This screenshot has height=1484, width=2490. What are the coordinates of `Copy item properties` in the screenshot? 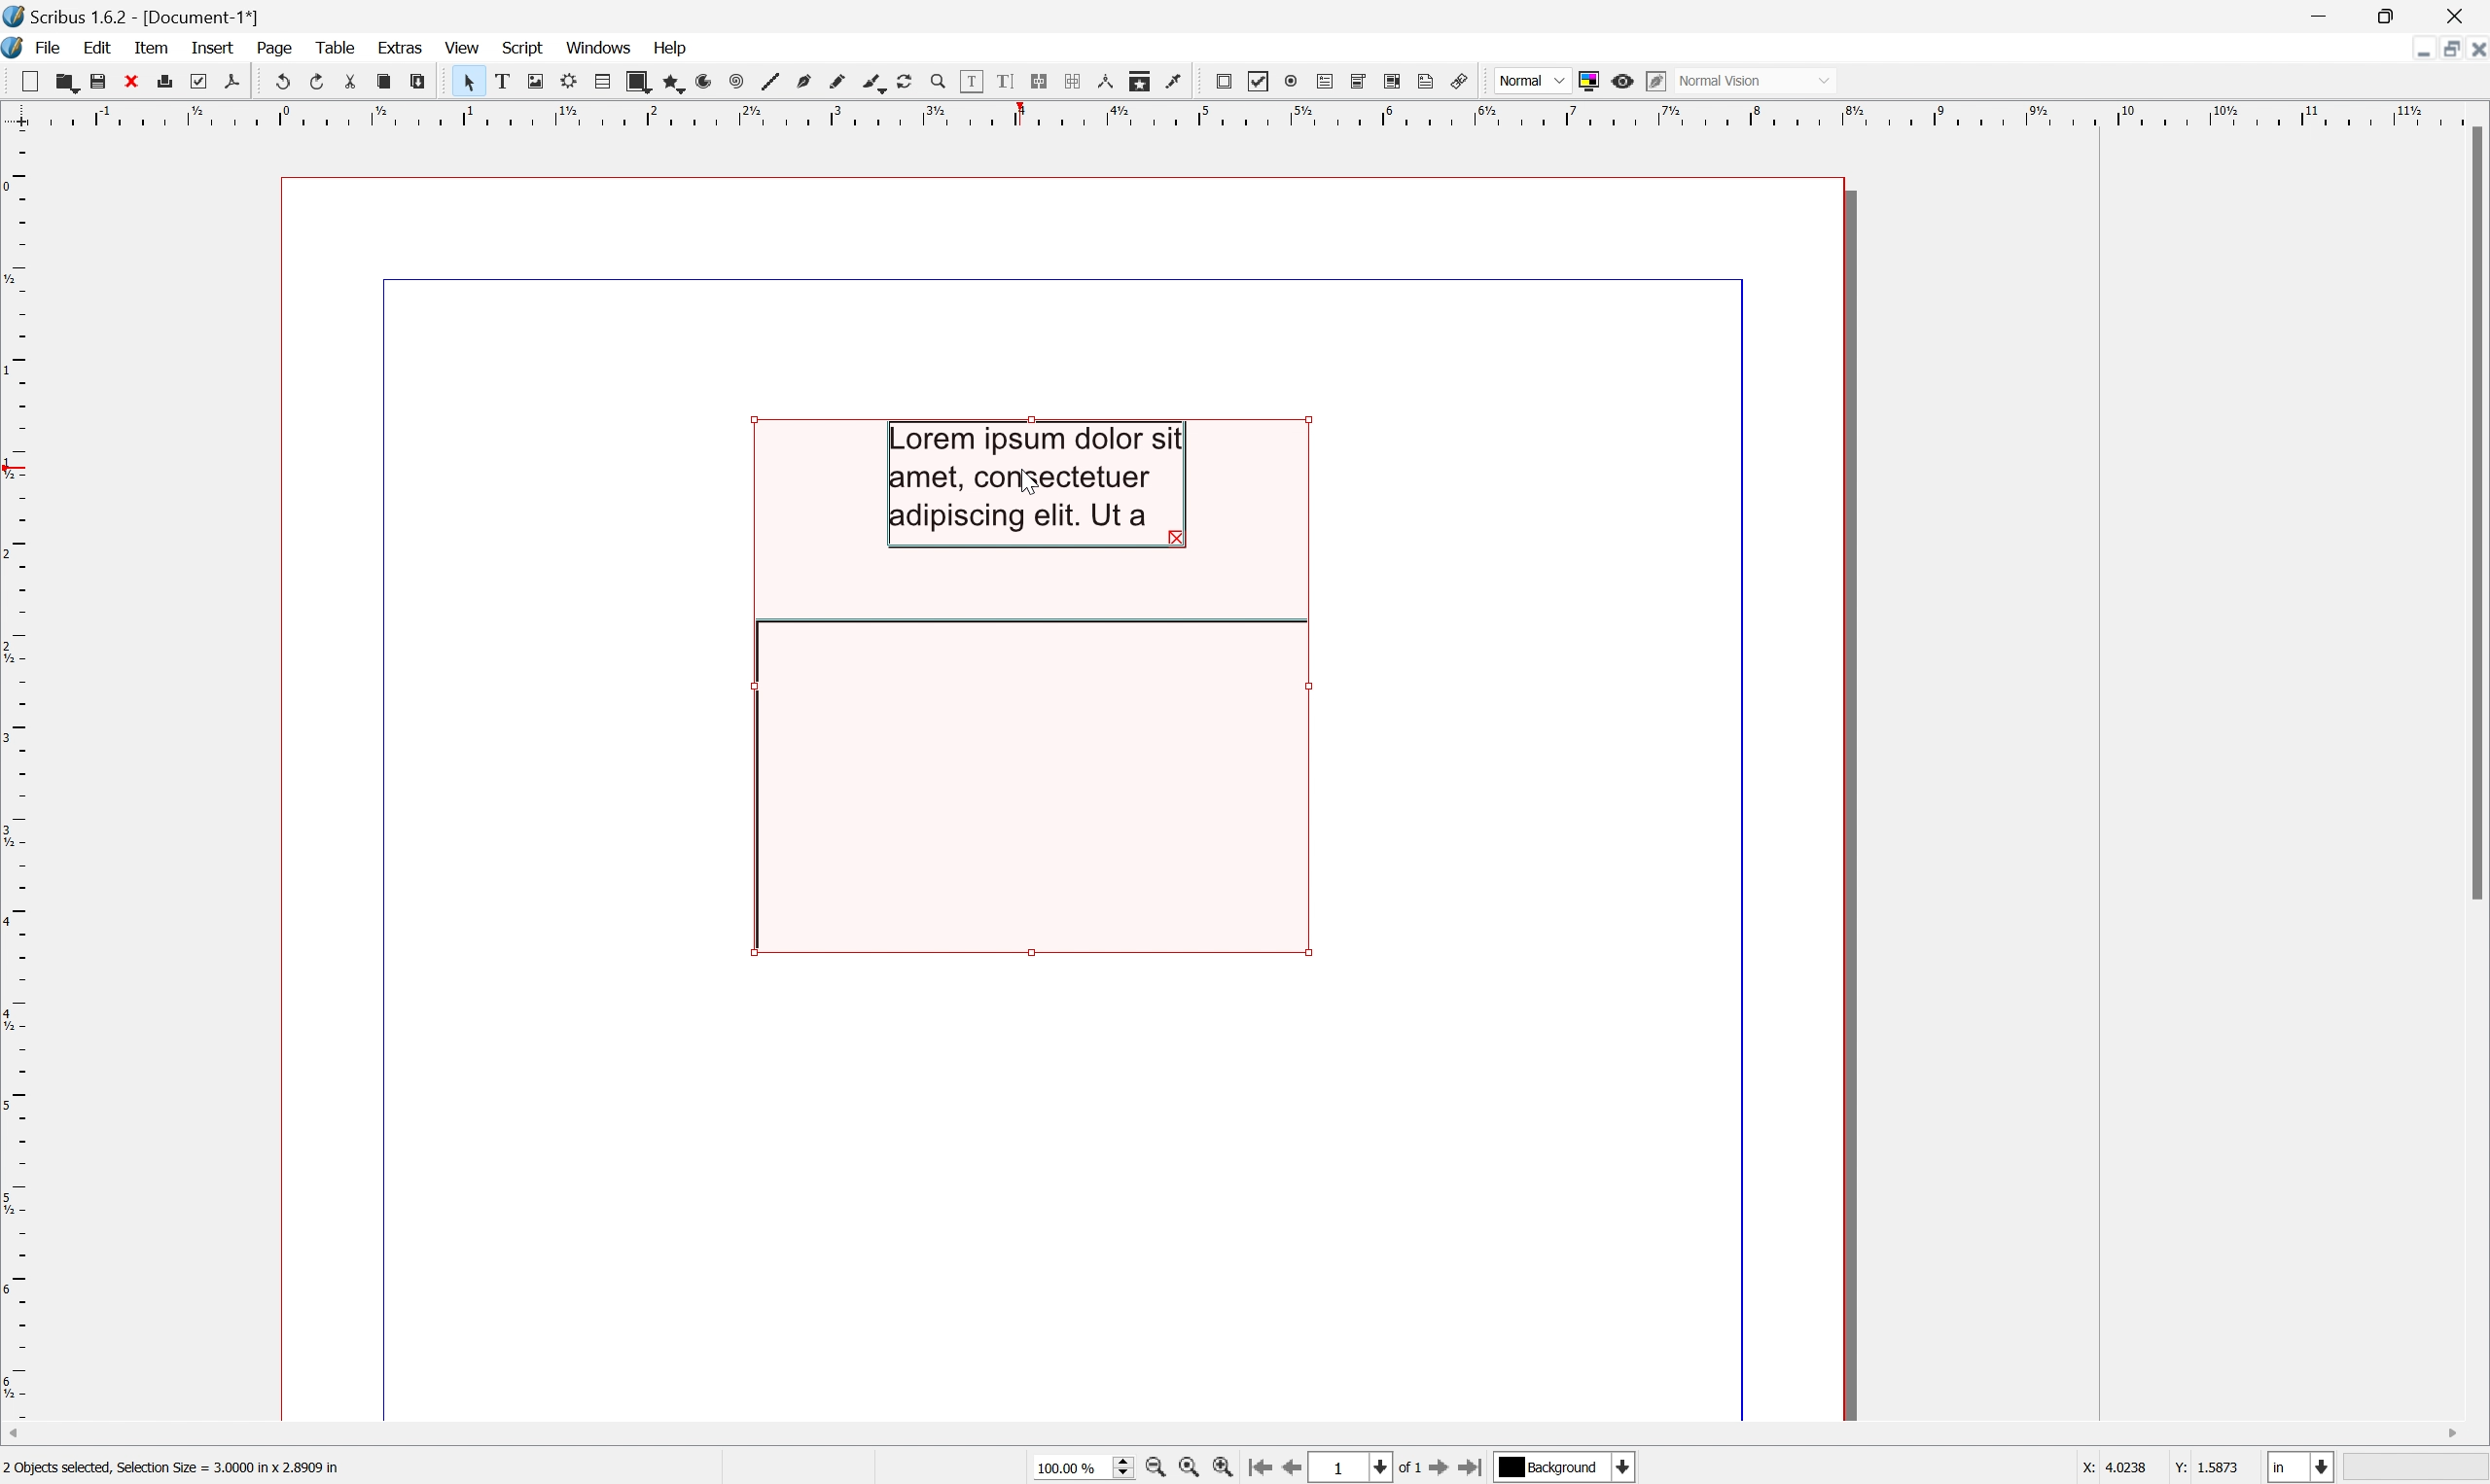 It's located at (1141, 81).